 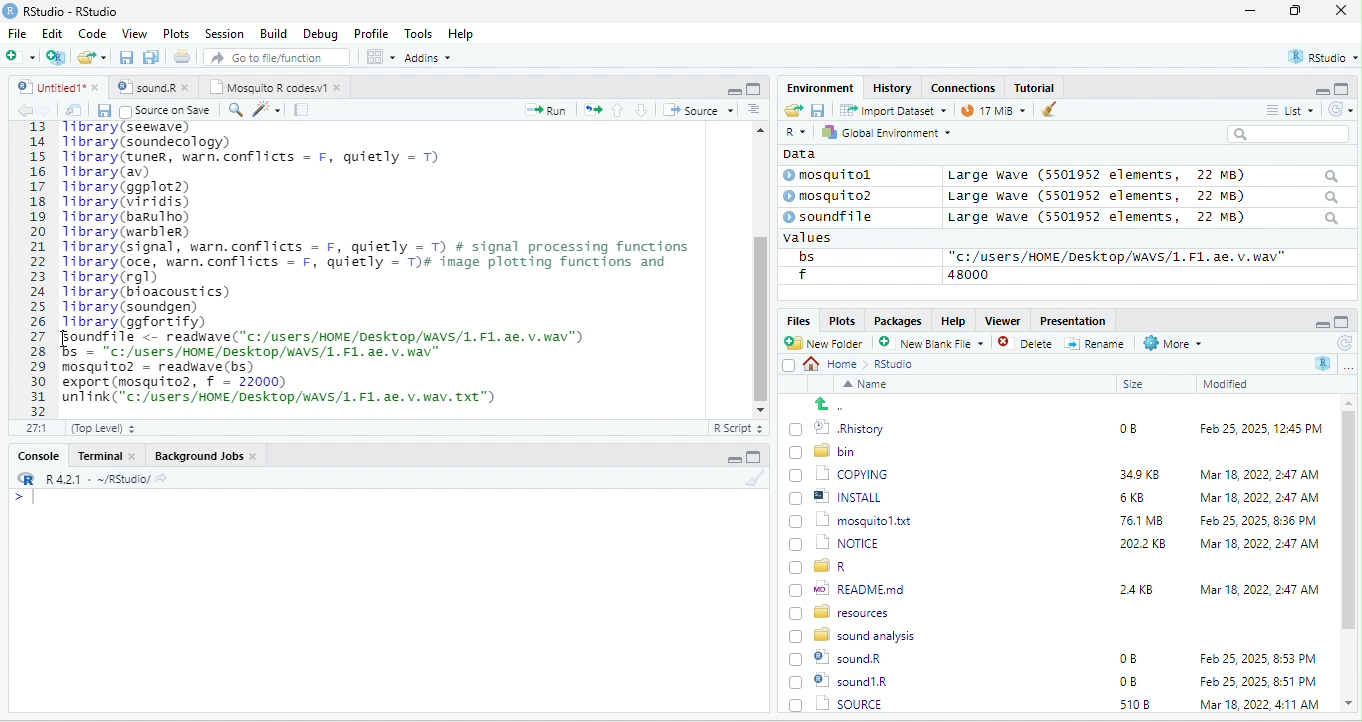 I want to click on view, so click(x=380, y=57).